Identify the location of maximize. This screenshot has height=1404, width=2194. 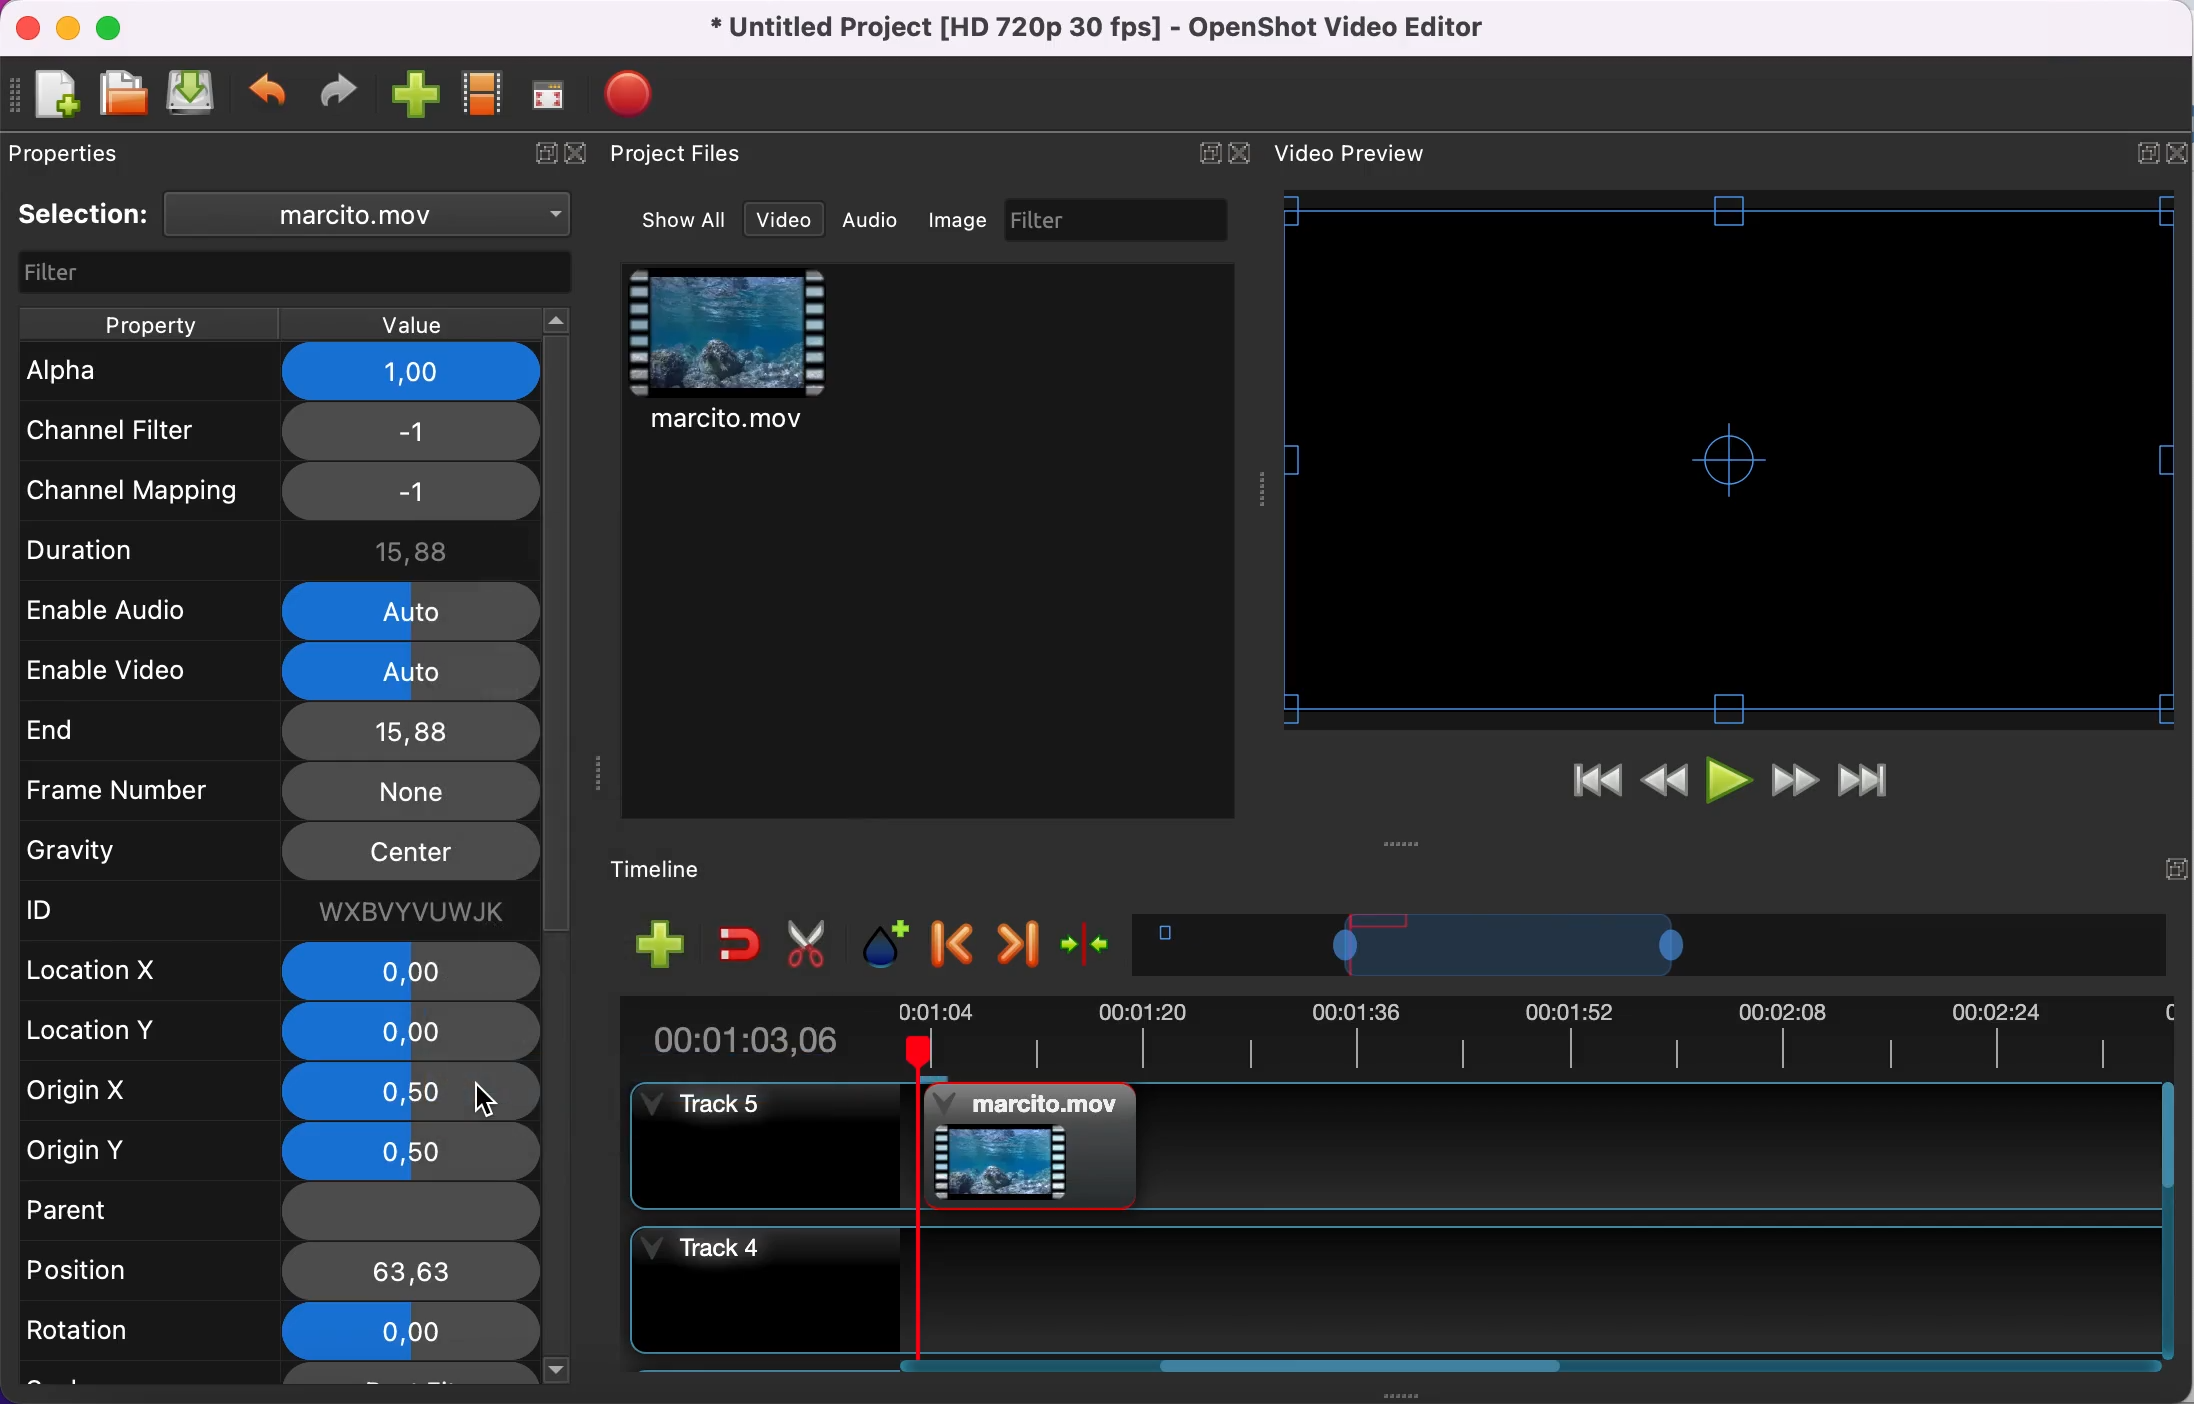
(115, 27).